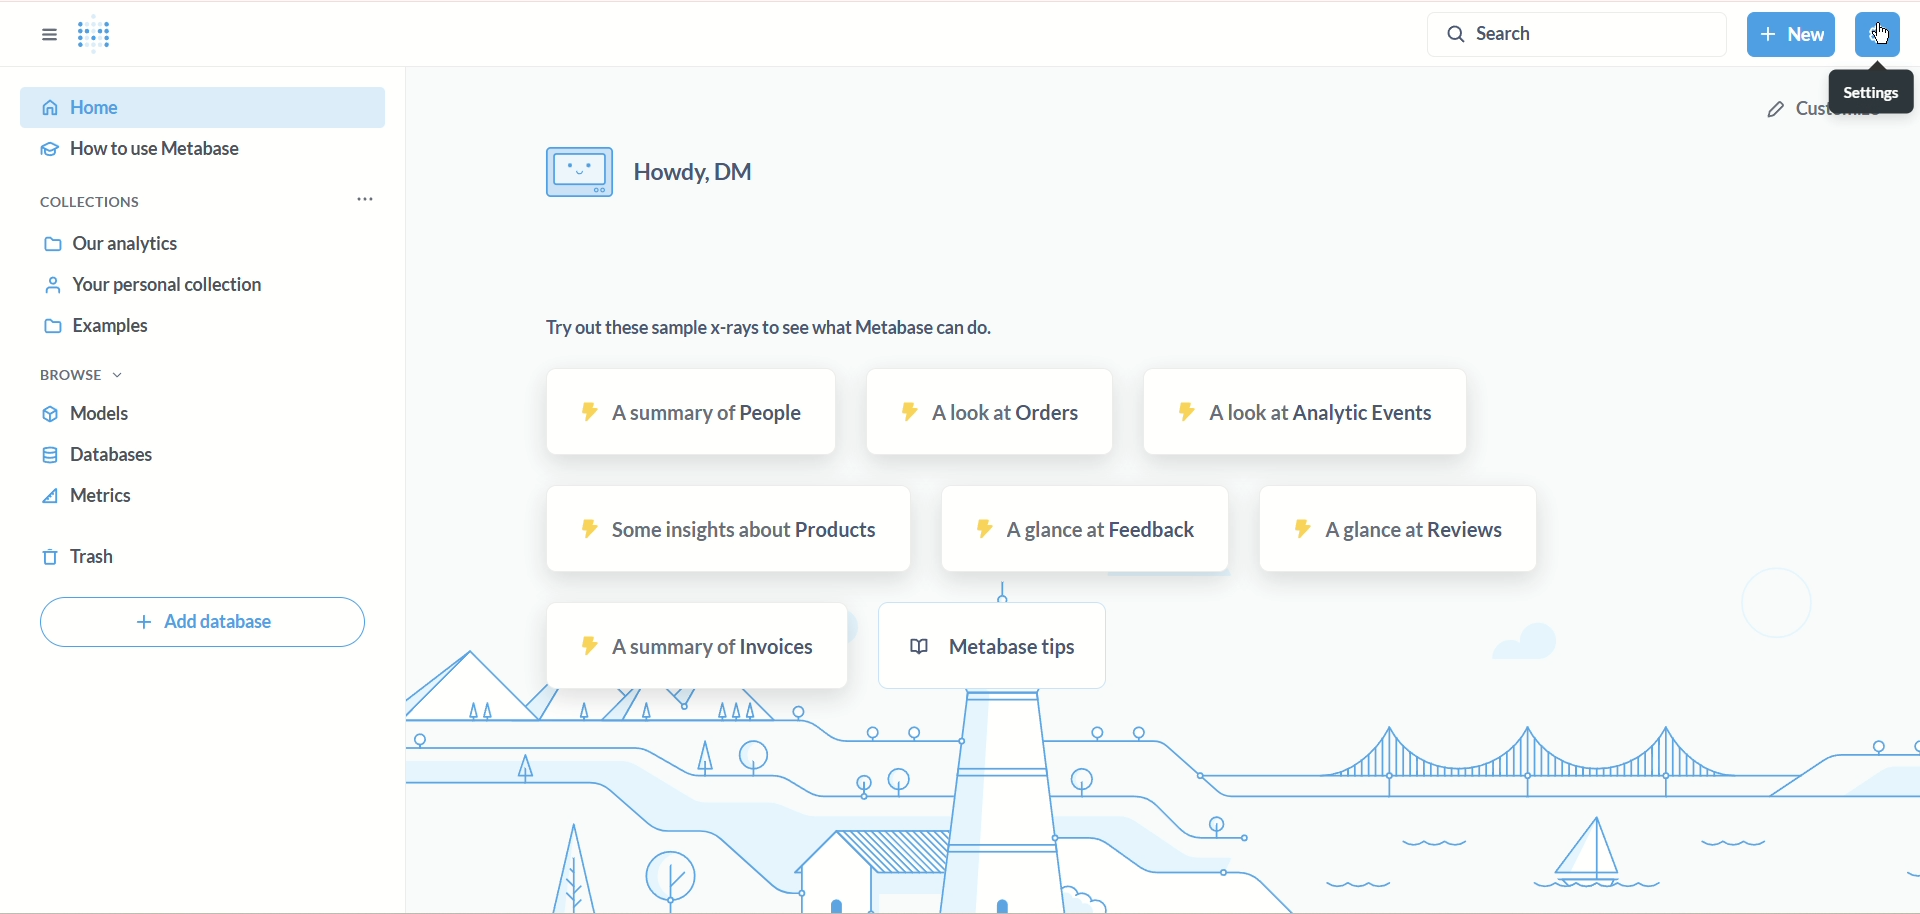  I want to click on add database, so click(207, 625).